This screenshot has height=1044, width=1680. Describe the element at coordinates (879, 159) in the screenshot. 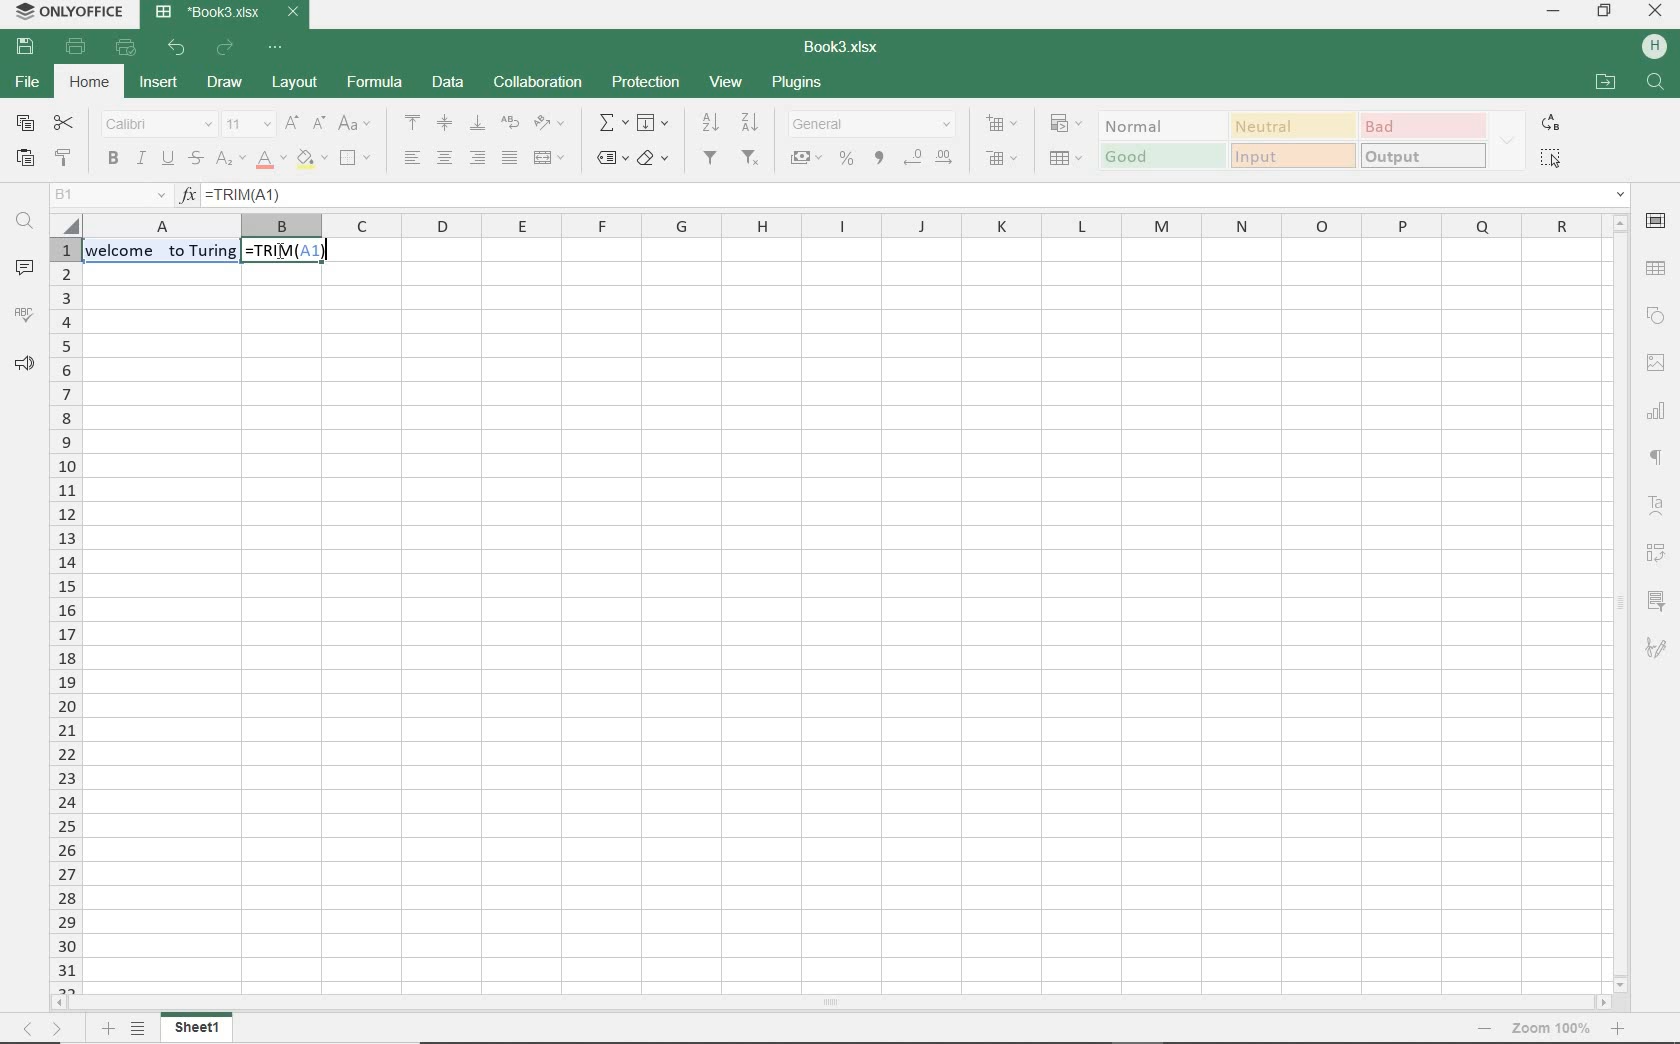

I see `comma style` at that location.